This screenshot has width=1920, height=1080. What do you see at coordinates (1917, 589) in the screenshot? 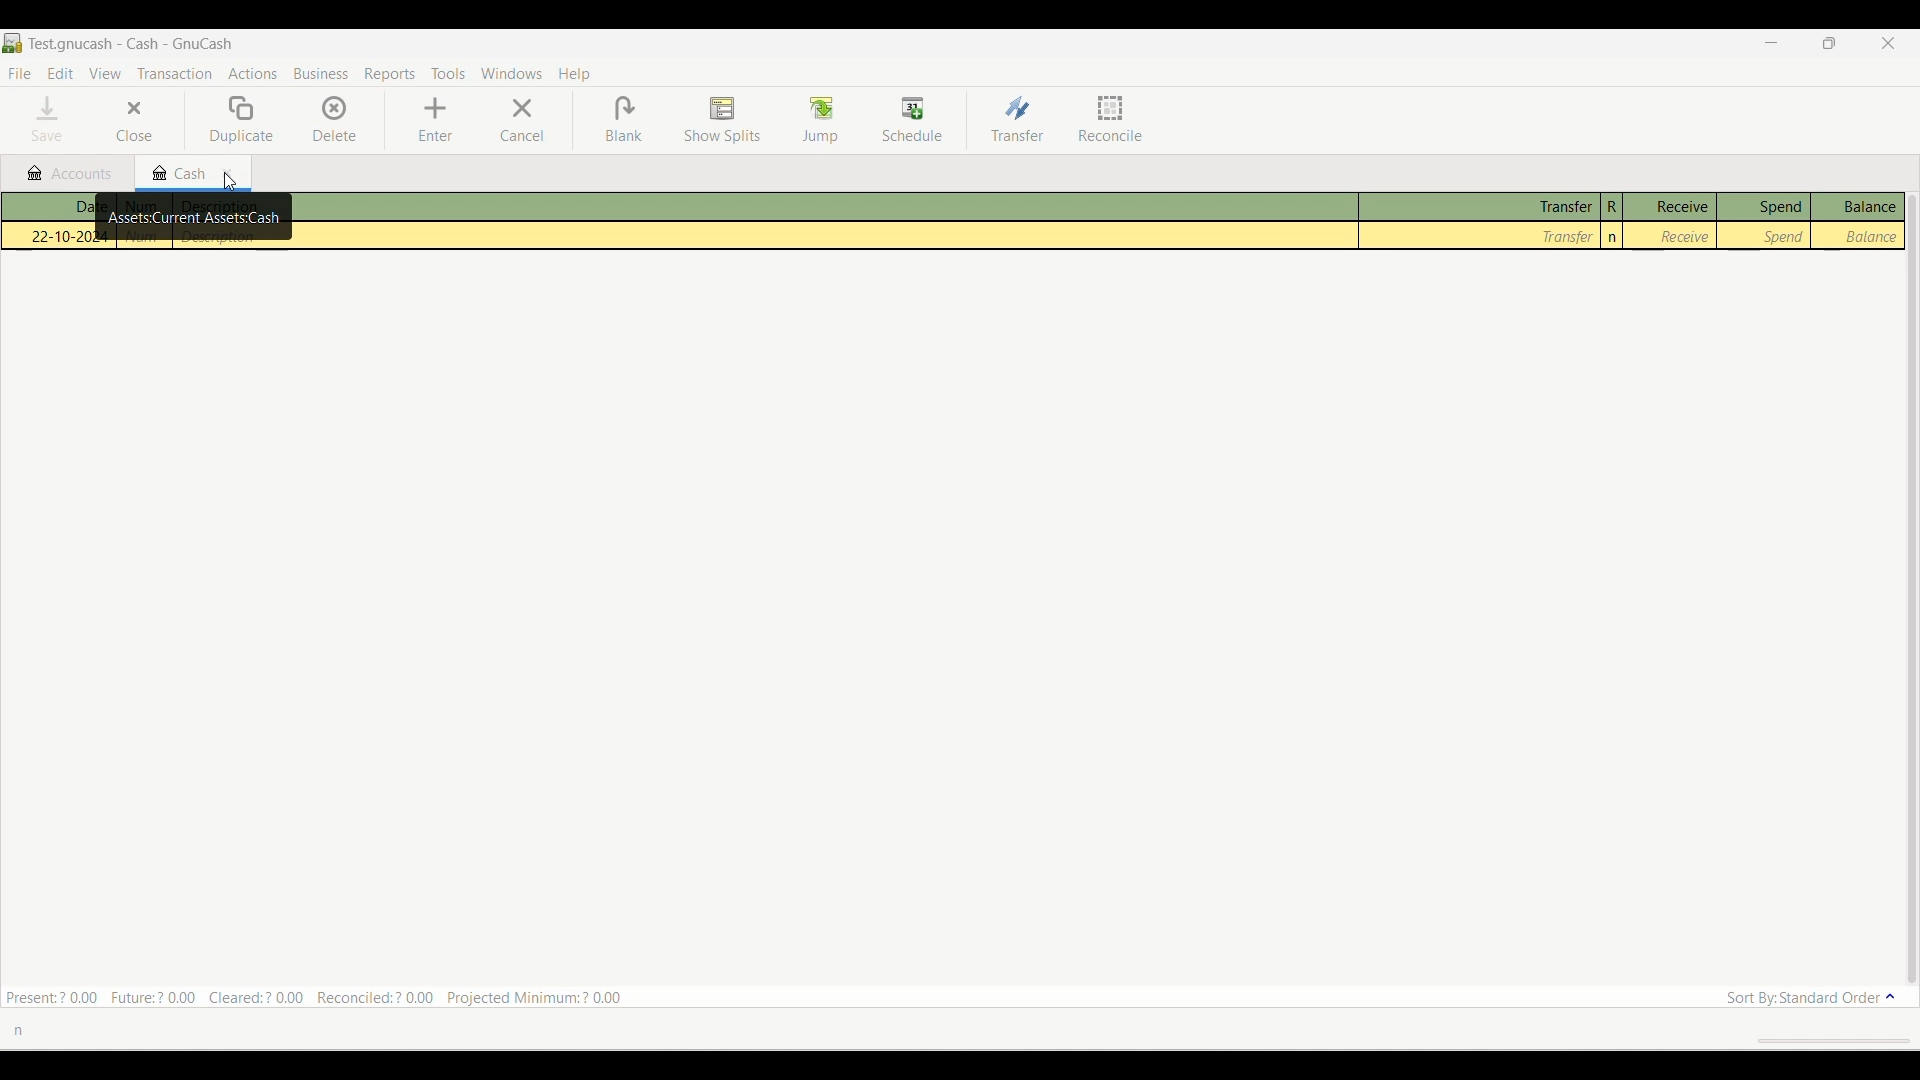
I see `Vertical slide bar` at bounding box center [1917, 589].